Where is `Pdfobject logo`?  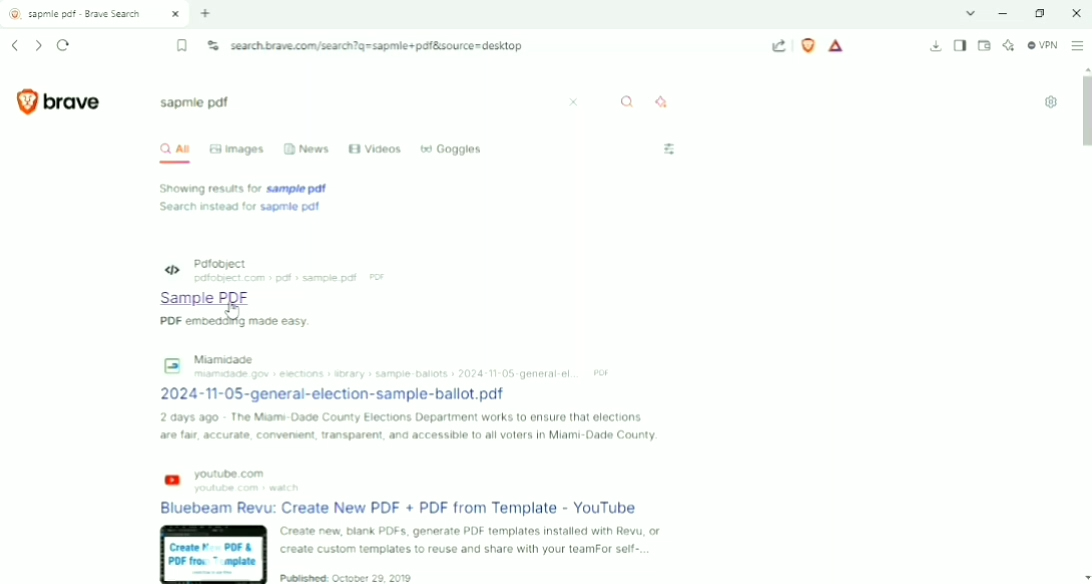 Pdfobject logo is located at coordinates (160, 267).